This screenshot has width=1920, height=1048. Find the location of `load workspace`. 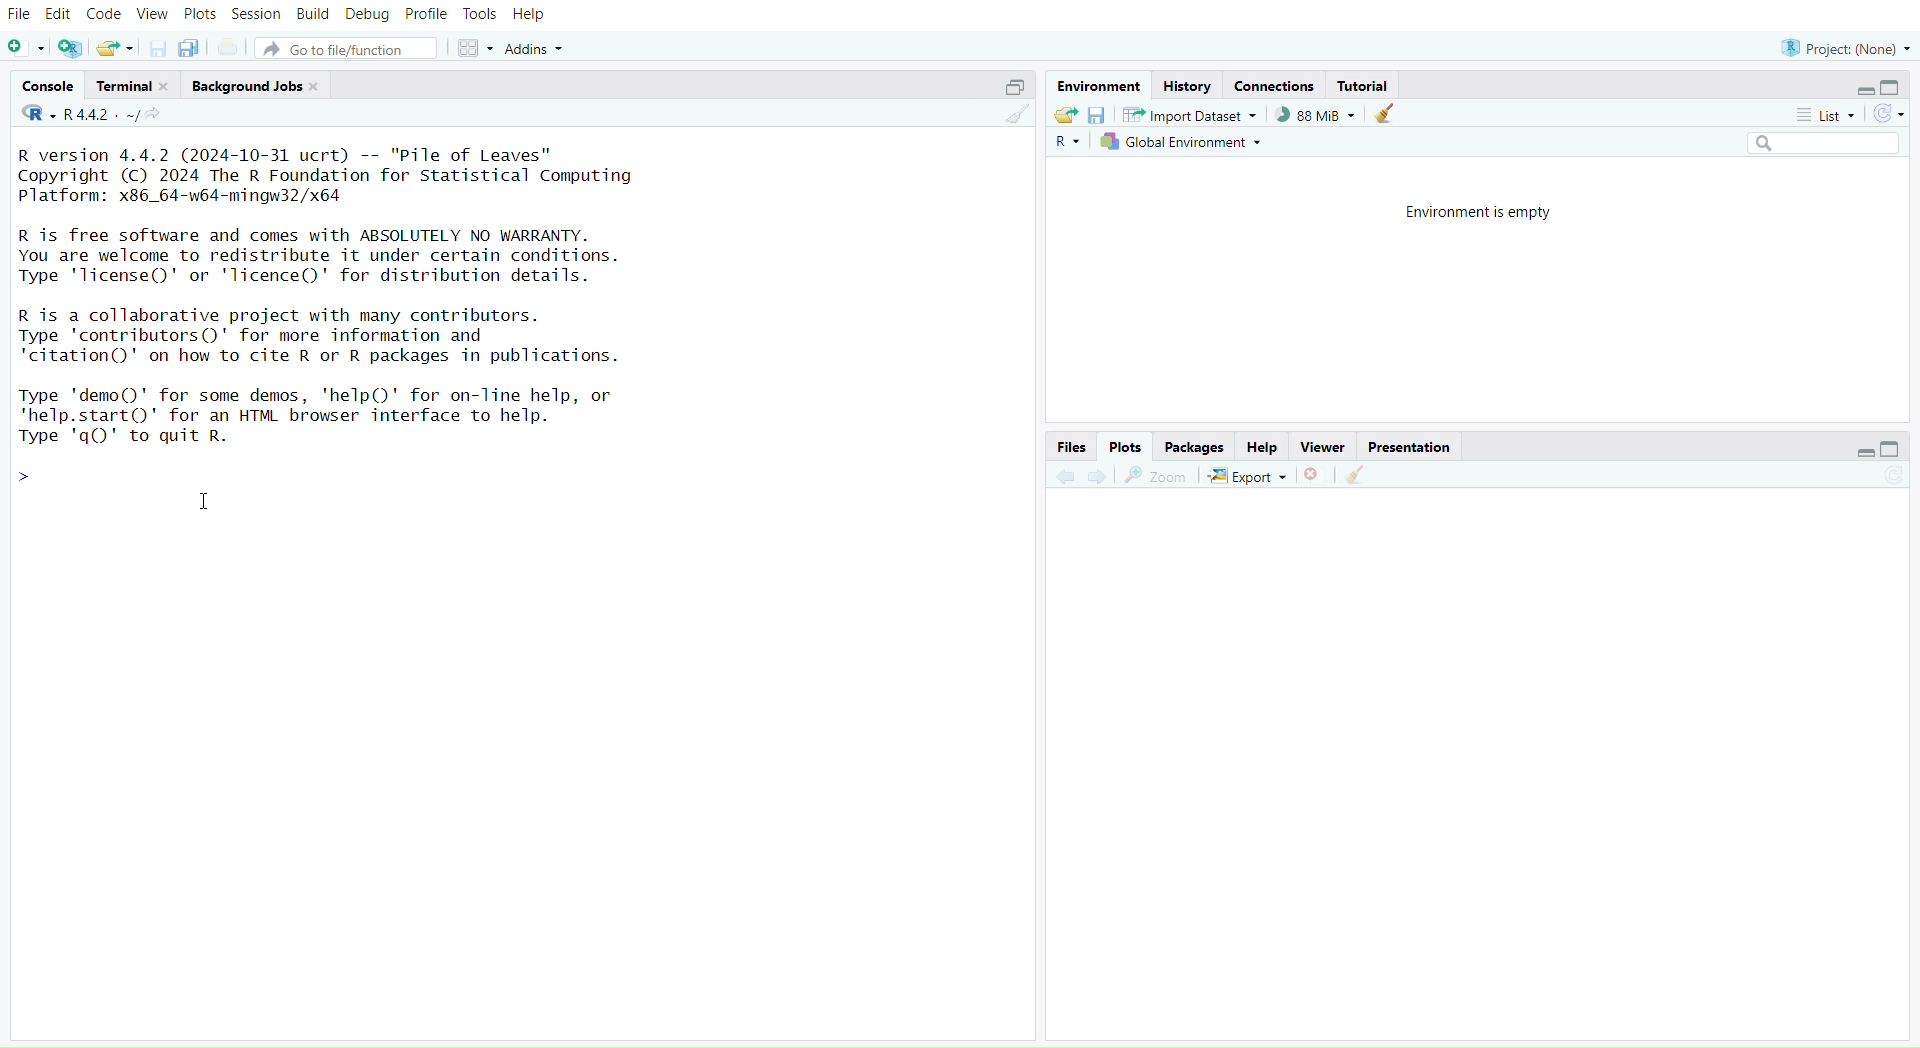

load workspace is located at coordinates (1064, 114).